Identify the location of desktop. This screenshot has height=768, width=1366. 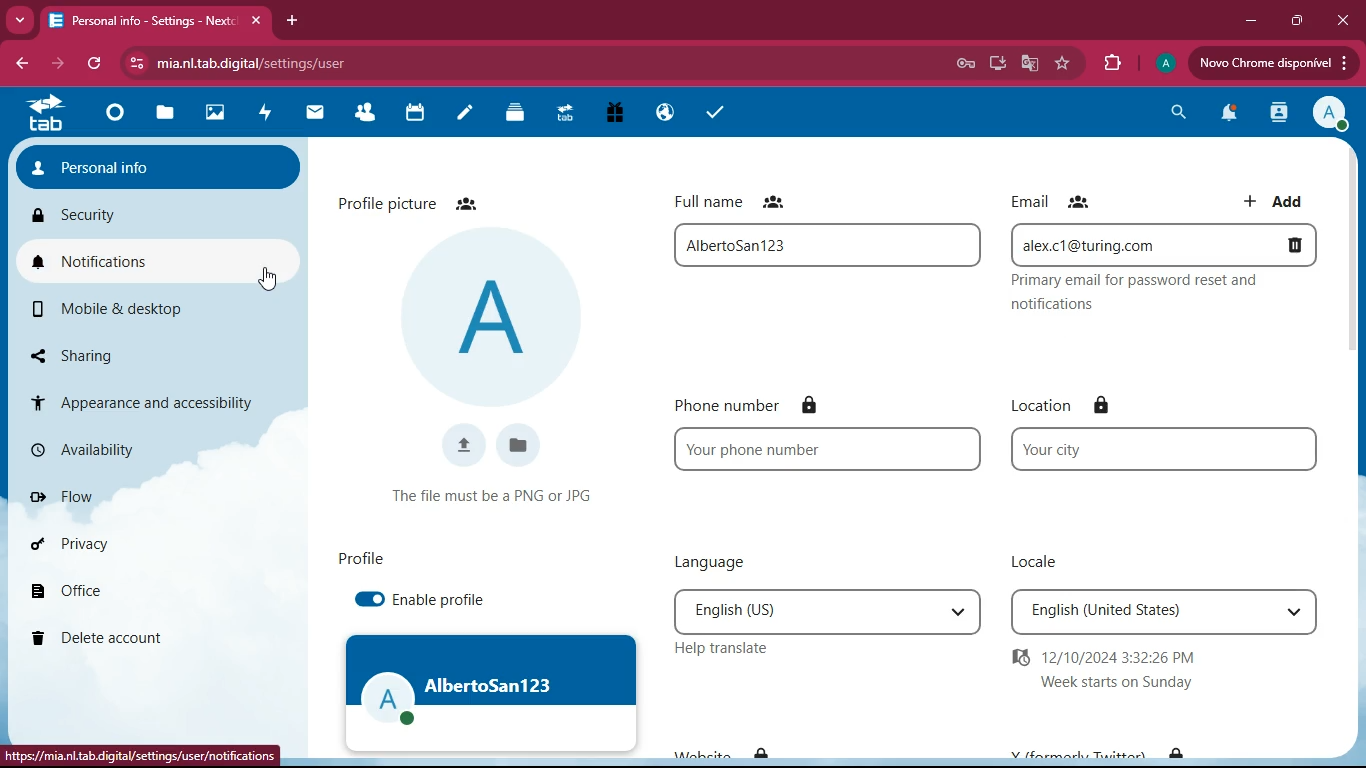
(992, 65).